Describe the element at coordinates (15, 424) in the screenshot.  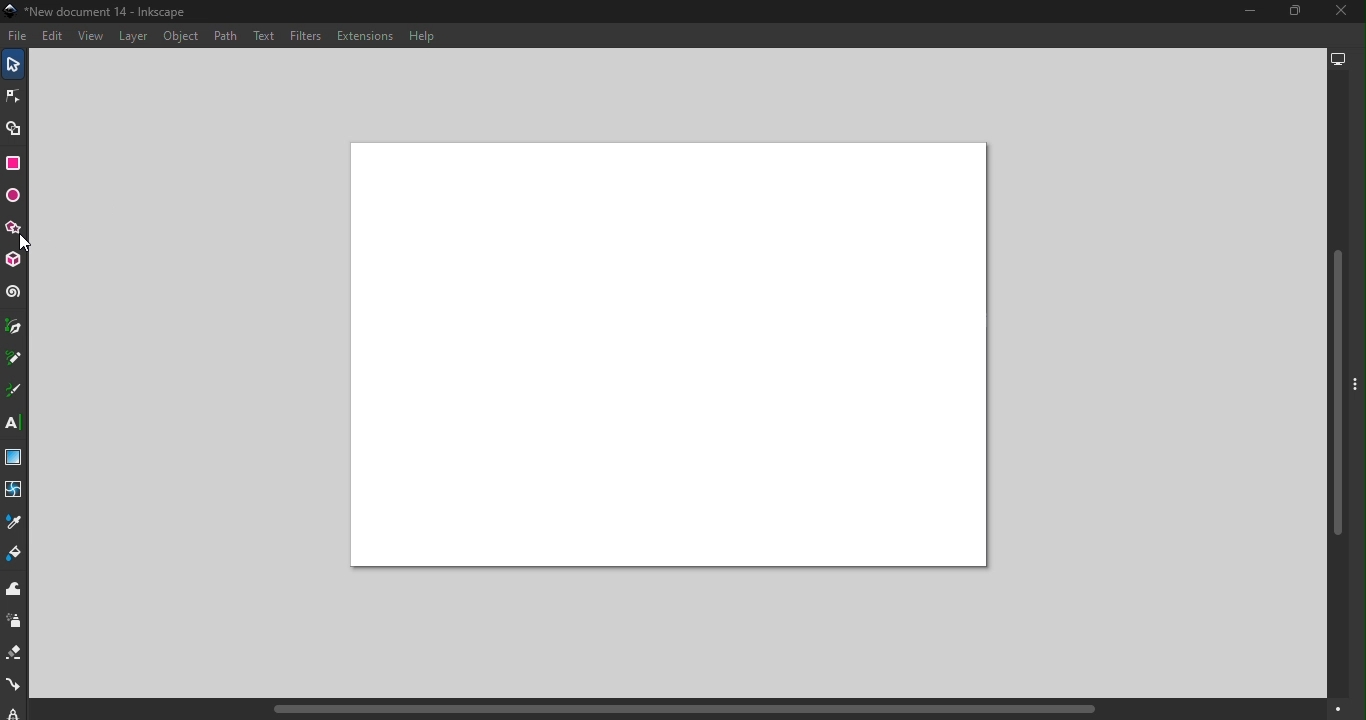
I see `Text tool` at that location.